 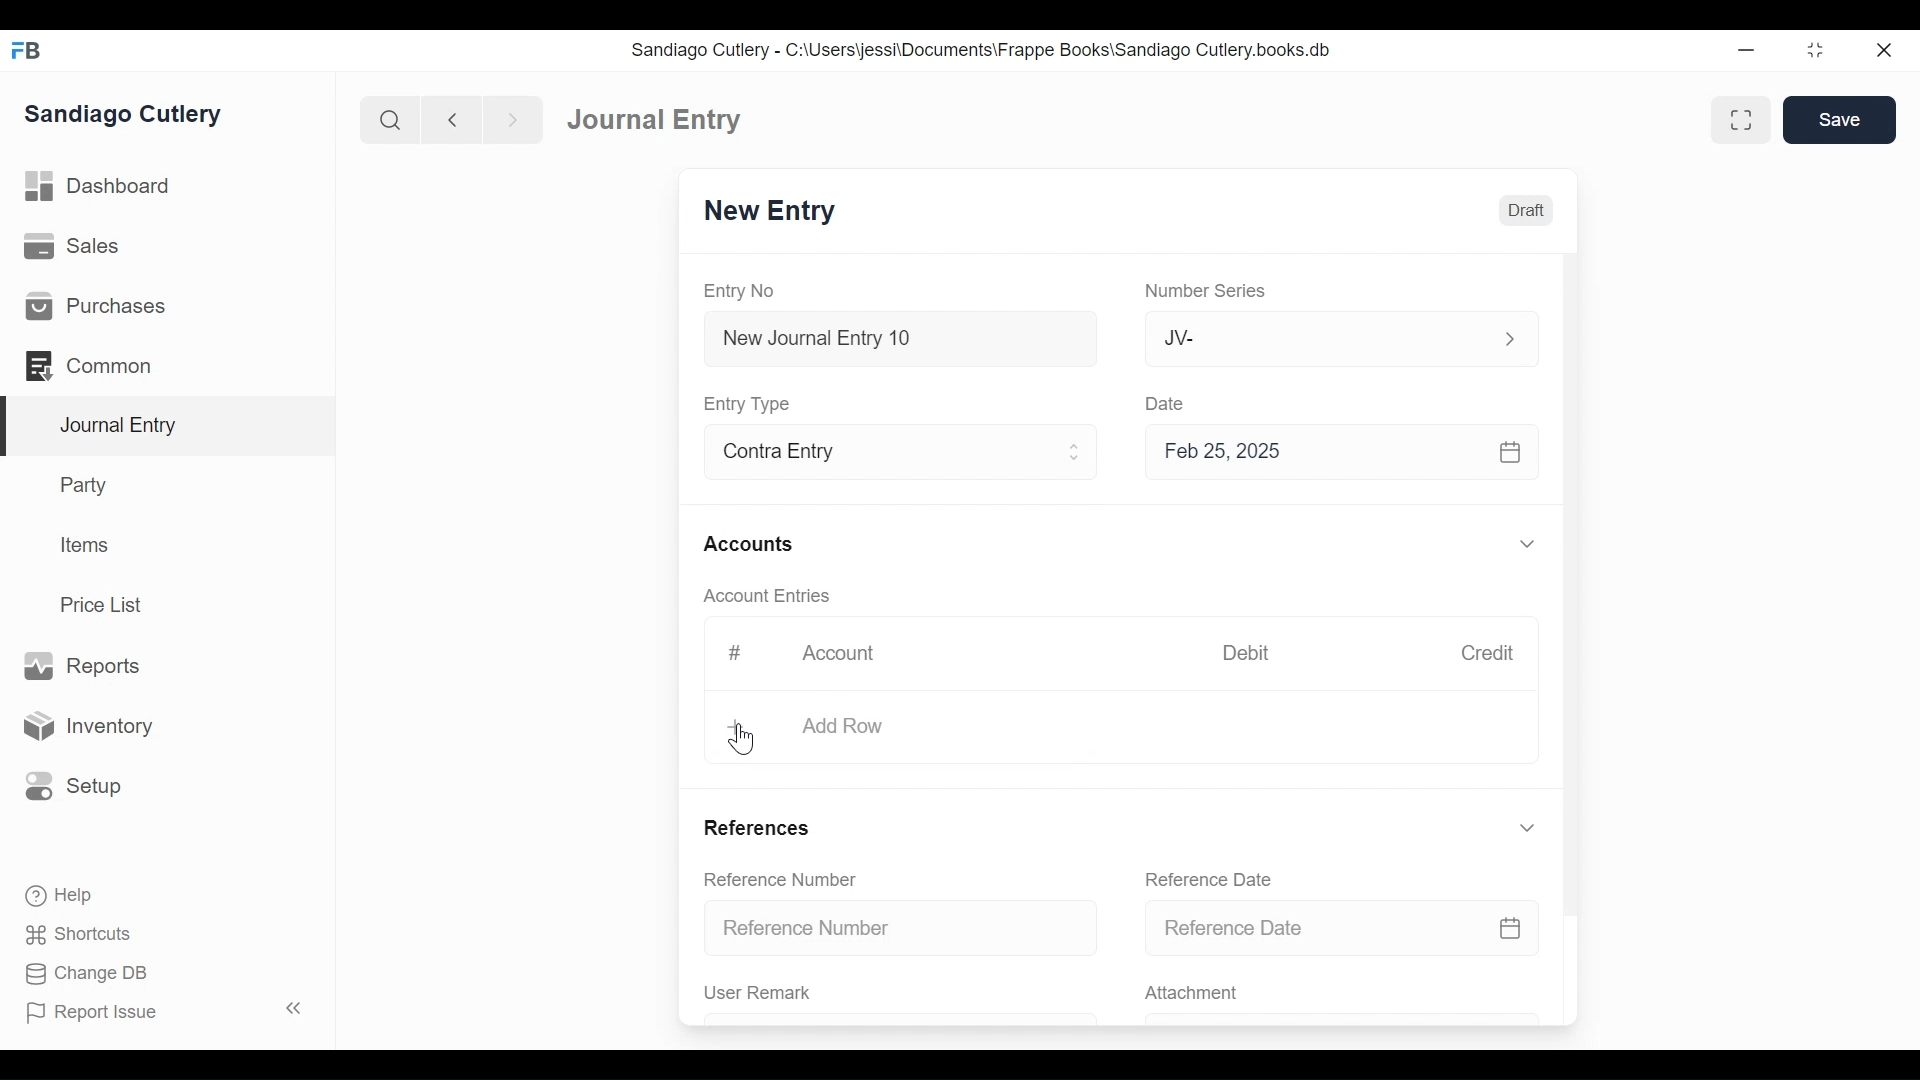 What do you see at coordinates (1076, 455) in the screenshot?
I see `Expand` at bounding box center [1076, 455].